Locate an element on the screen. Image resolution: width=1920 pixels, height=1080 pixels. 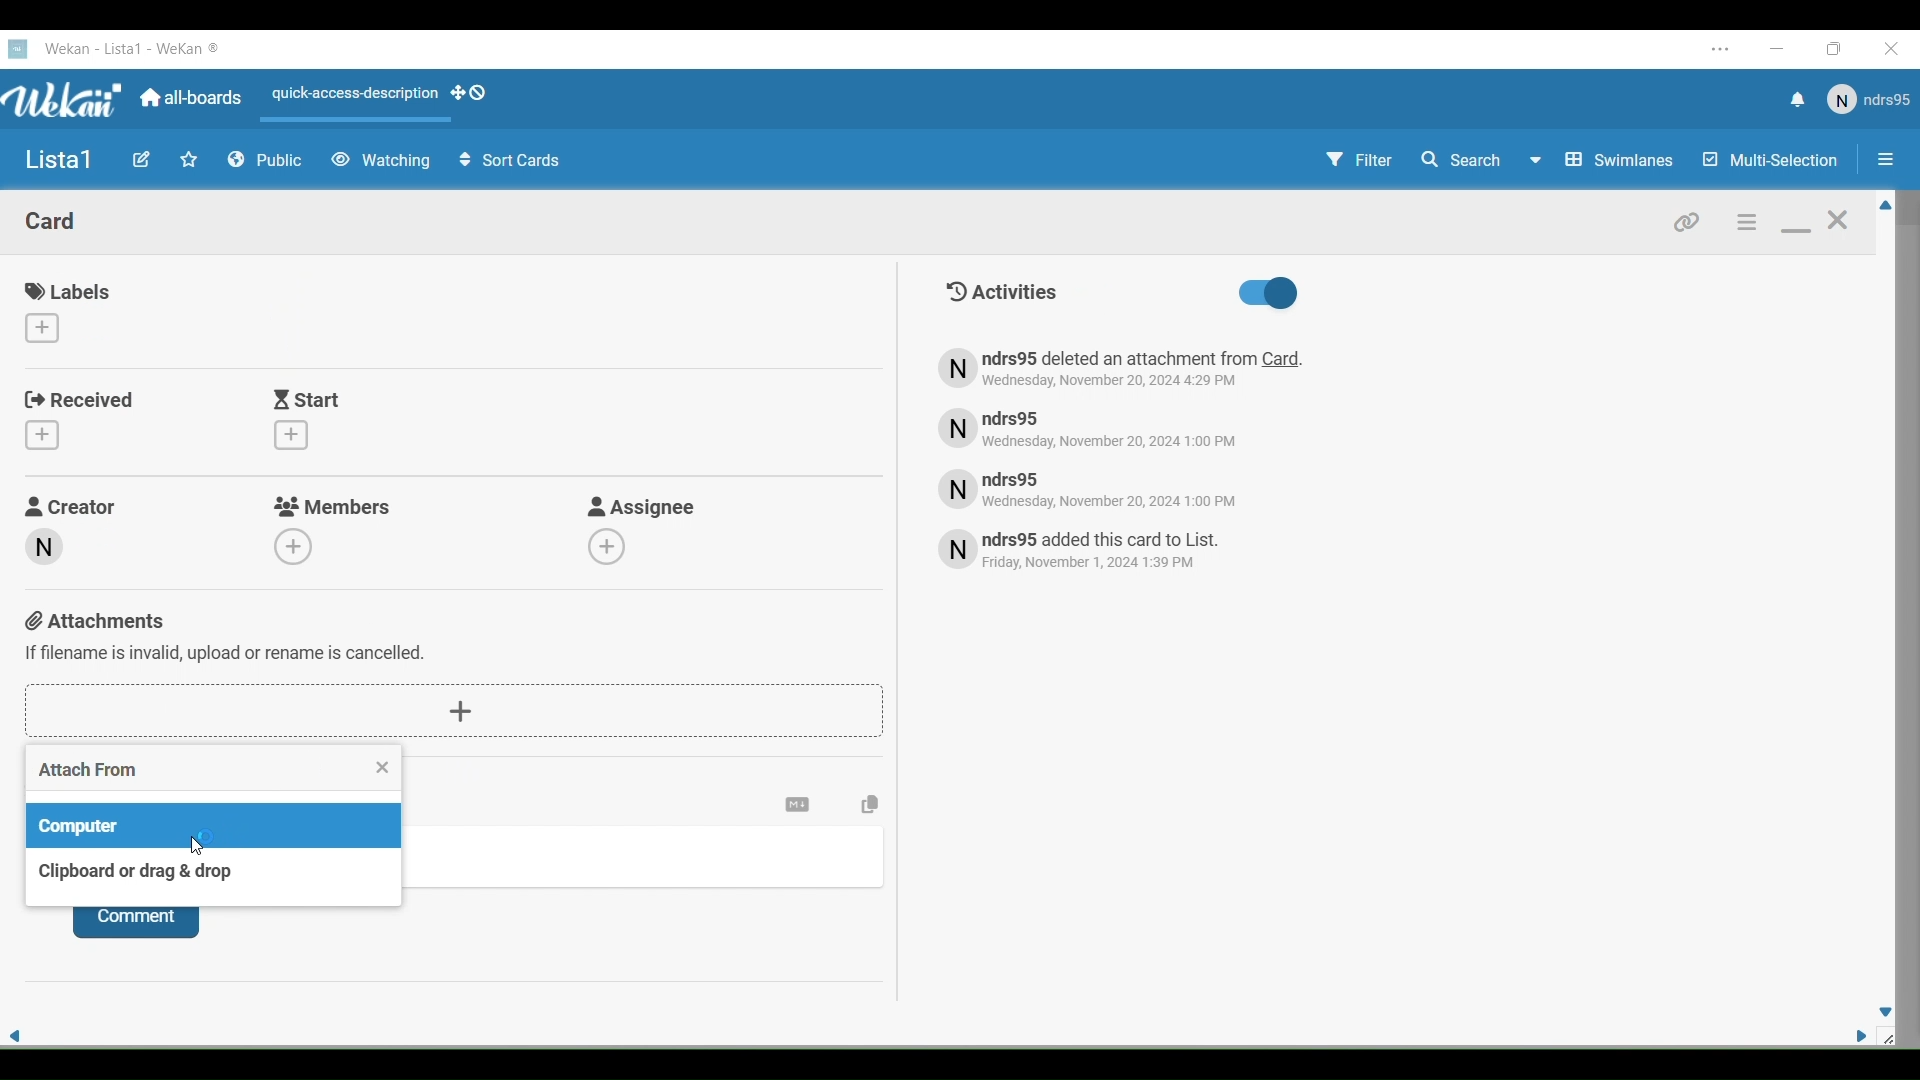
Minimize is located at coordinates (1796, 231).